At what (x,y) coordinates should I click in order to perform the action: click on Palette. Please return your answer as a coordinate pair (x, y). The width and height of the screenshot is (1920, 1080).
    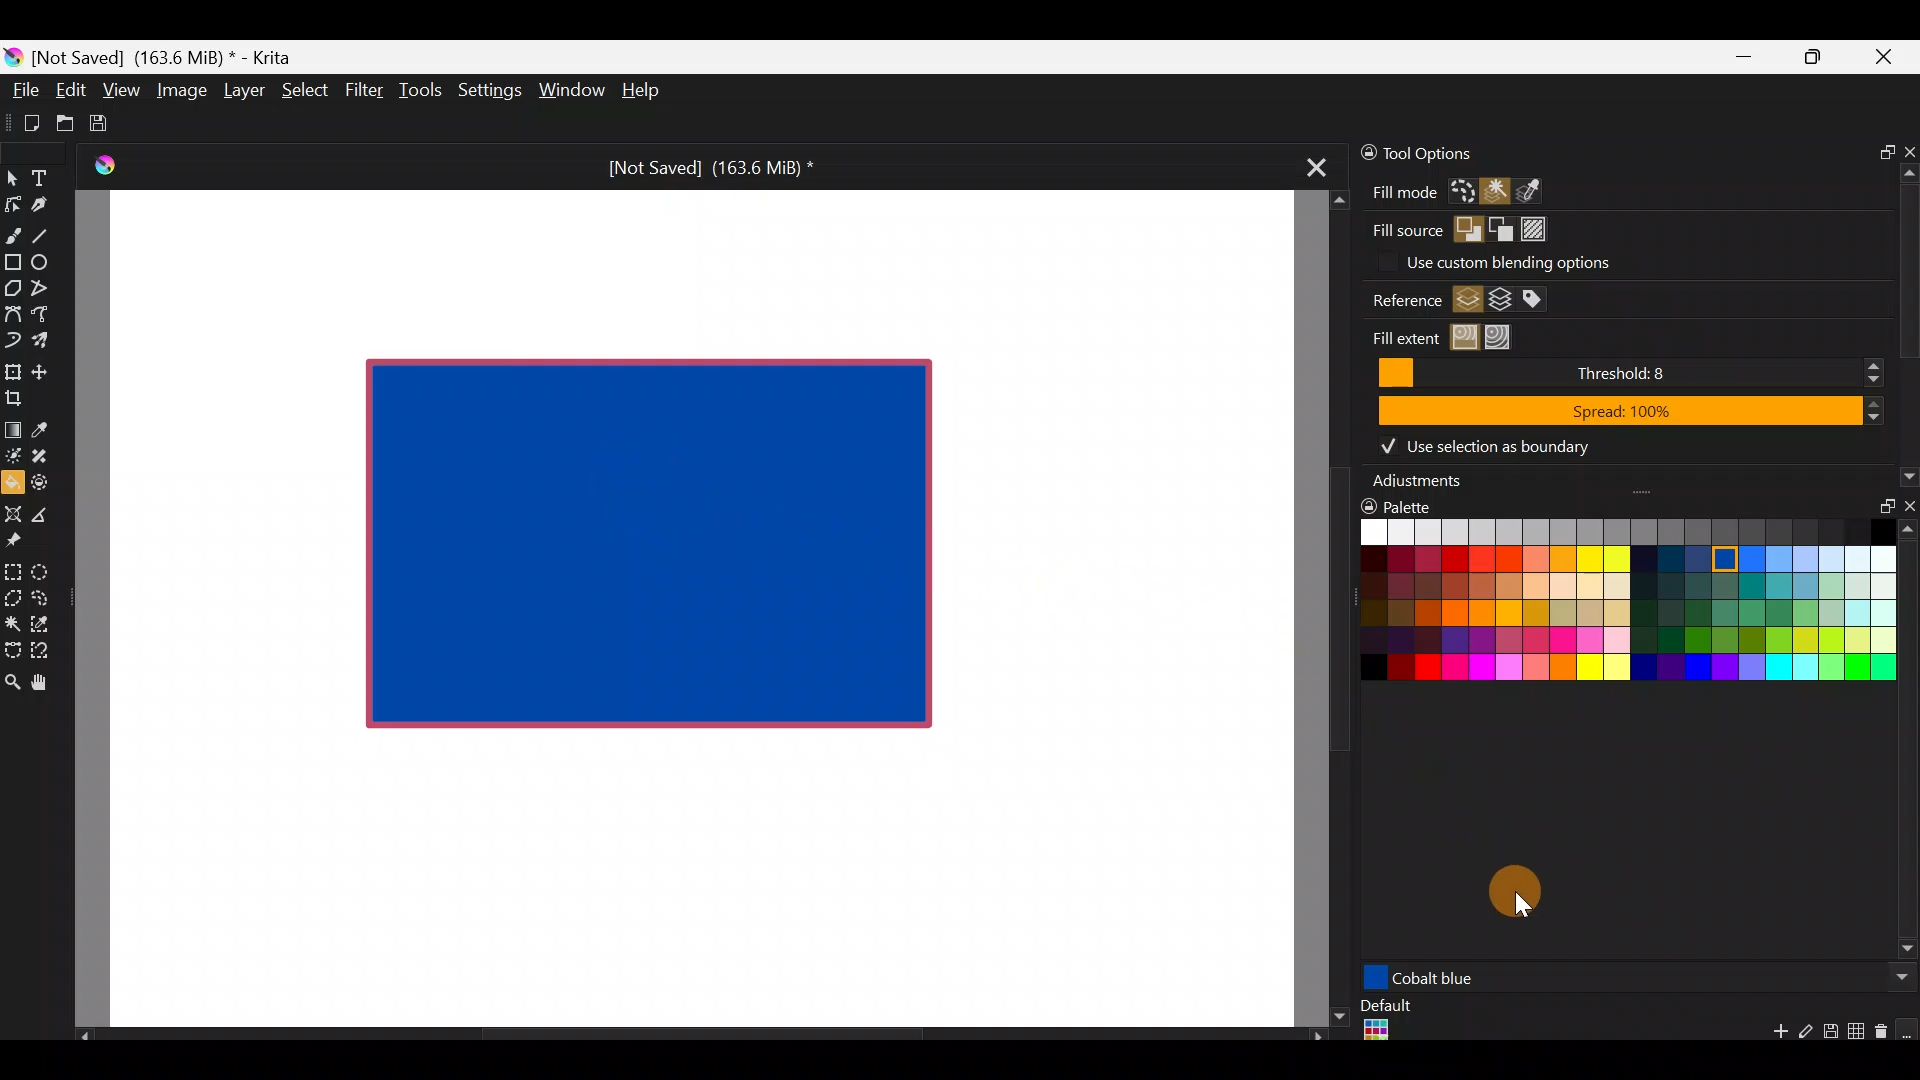
    Looking at the image, I should click on (1408, 503).